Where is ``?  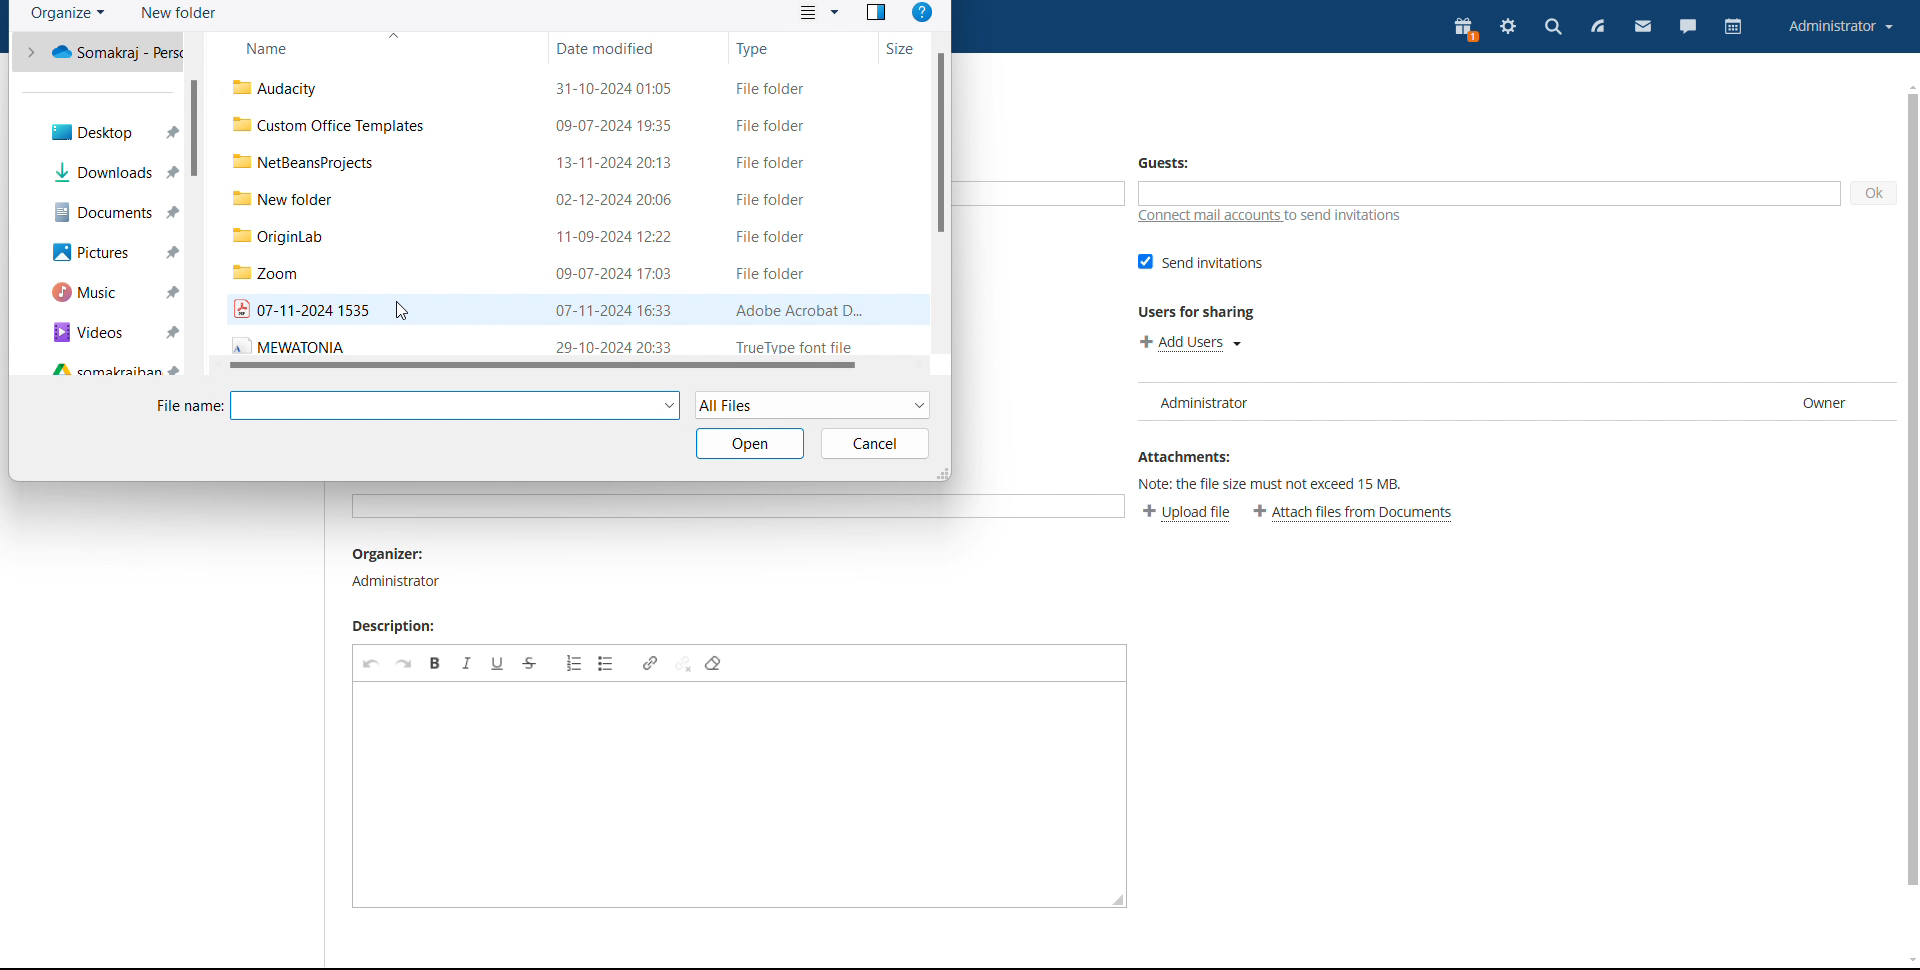
 is located at coordinates (110, 212).